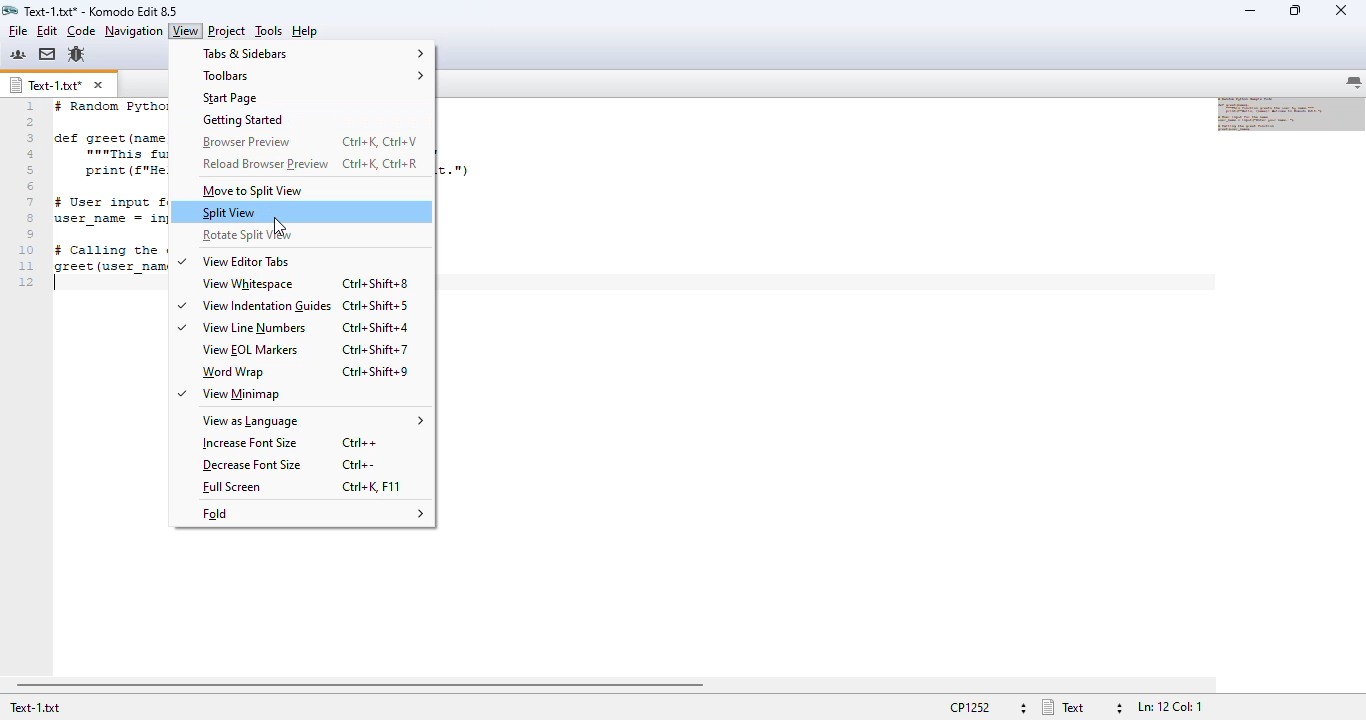  I want to click on maximize, so click(1295, 10).